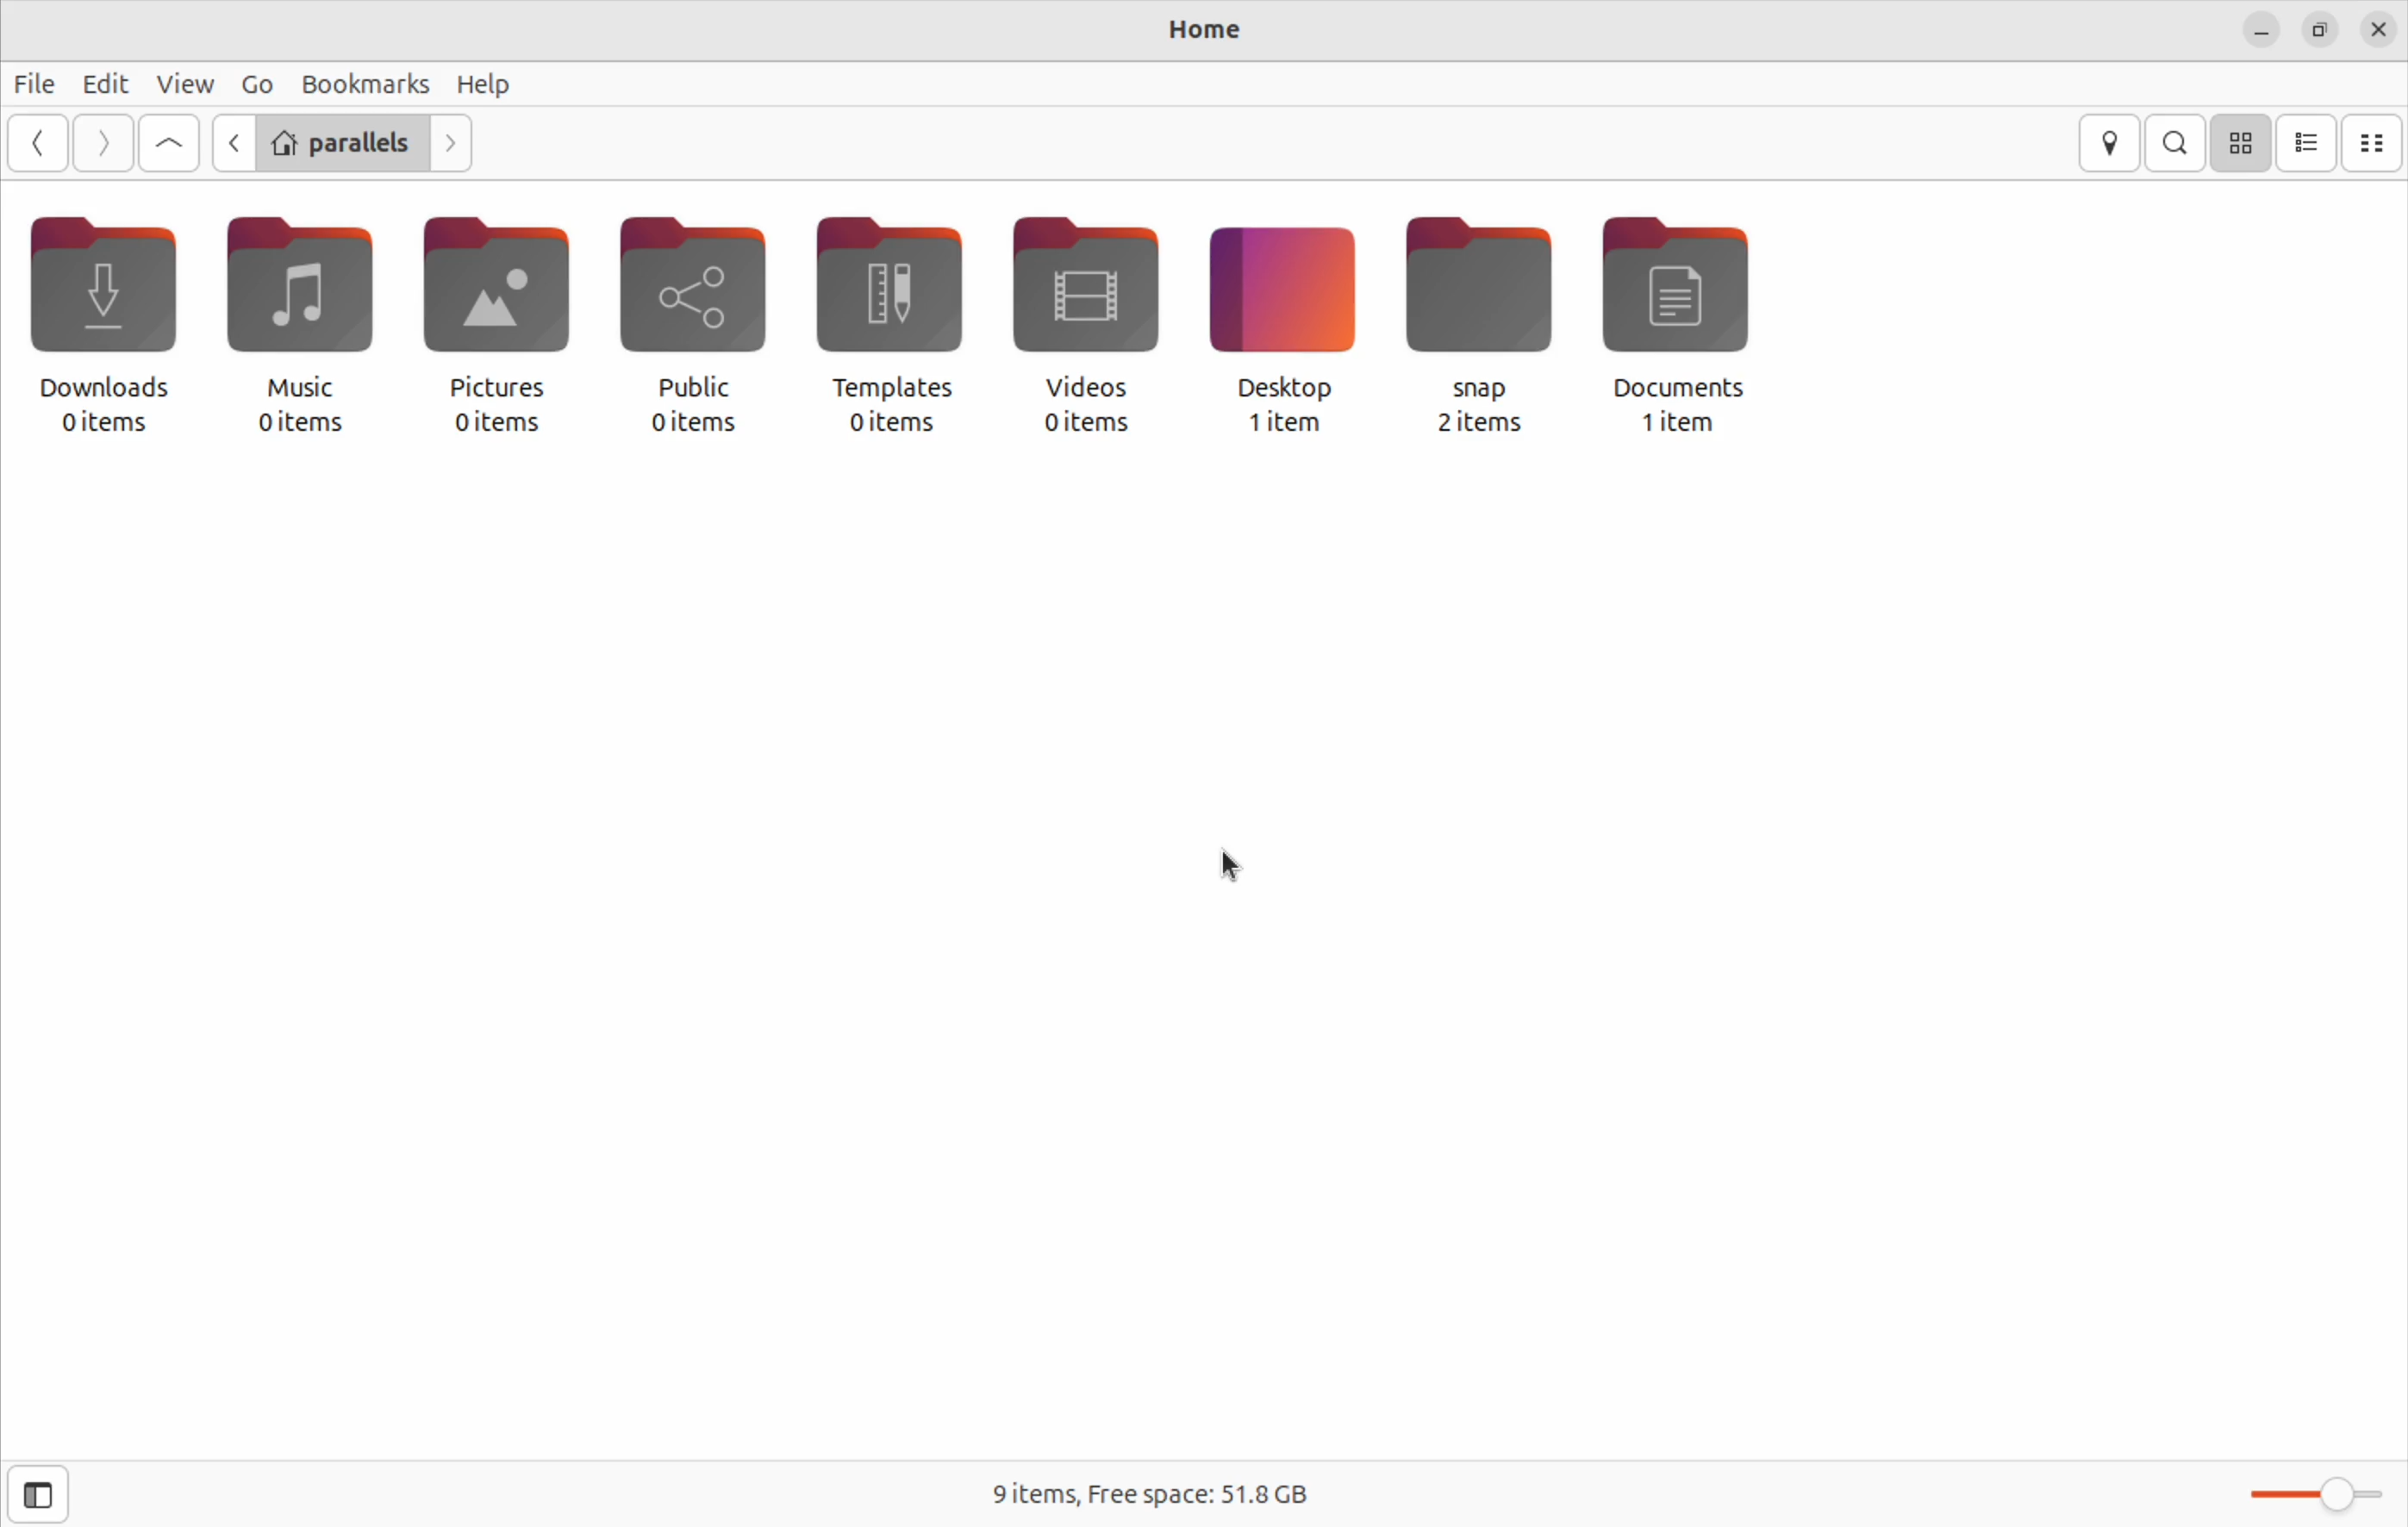 Image resolution: width=2408 pixels, height=1527 pixels. What do you see at coordinates (1695, 303) in the screenshot?
I see `documents` at bounding box center [1695, 303].